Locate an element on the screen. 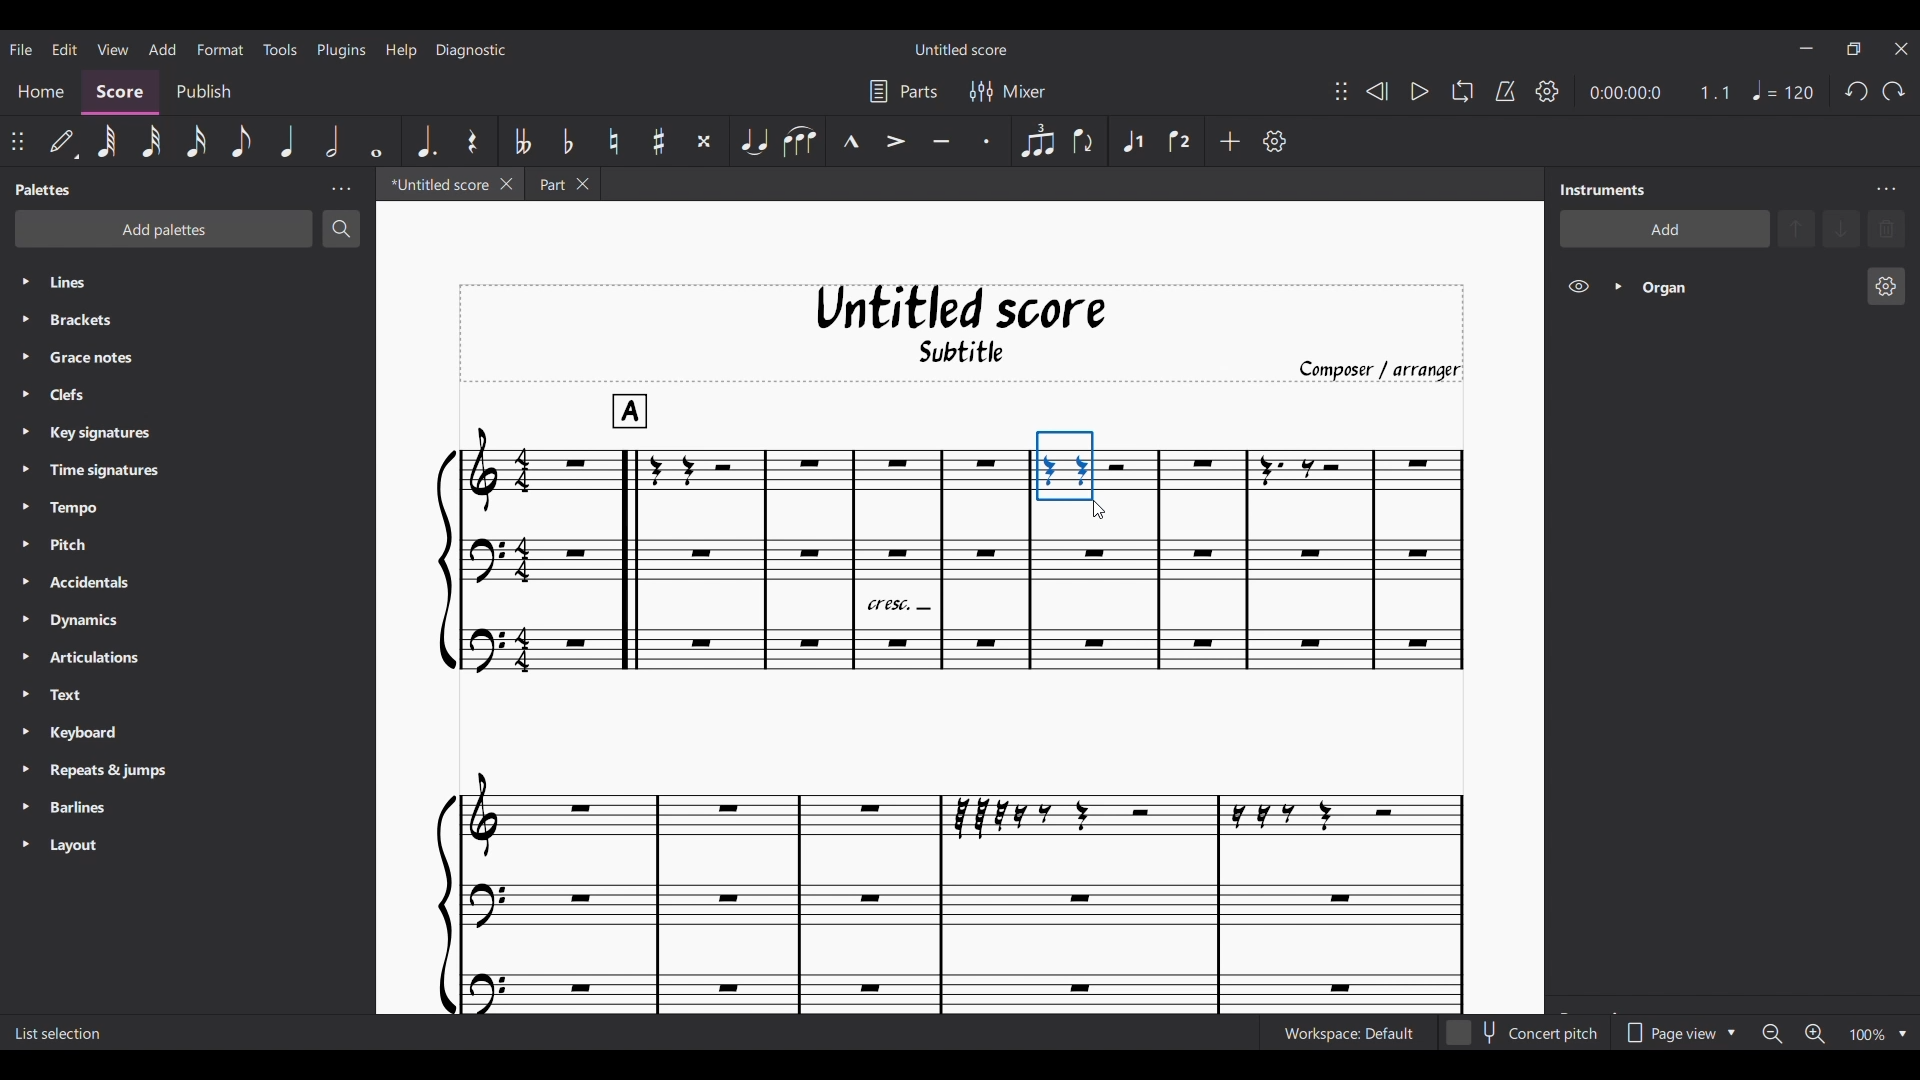 The image size is (1920, 1080). Home section is located at coordinates (41, 90).